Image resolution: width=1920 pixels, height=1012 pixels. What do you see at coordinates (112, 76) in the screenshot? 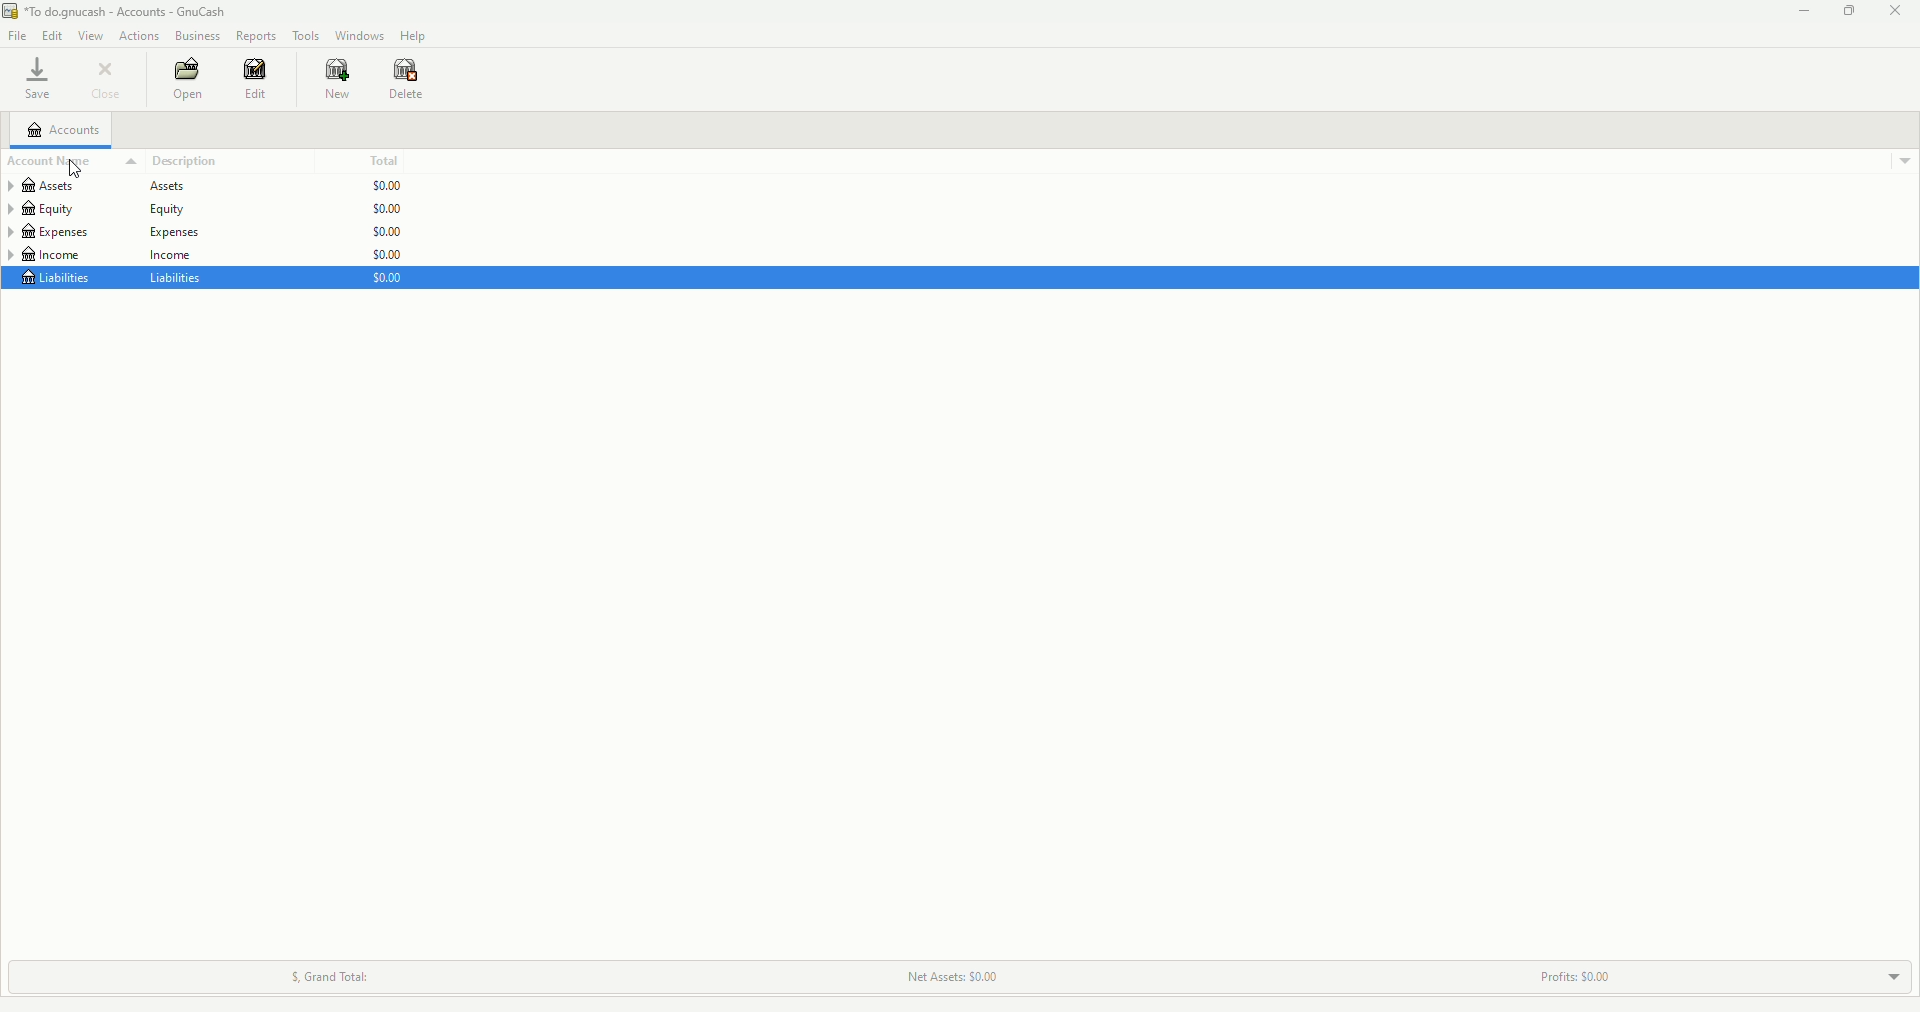
I see `Close` at bounding box center [112, 76].